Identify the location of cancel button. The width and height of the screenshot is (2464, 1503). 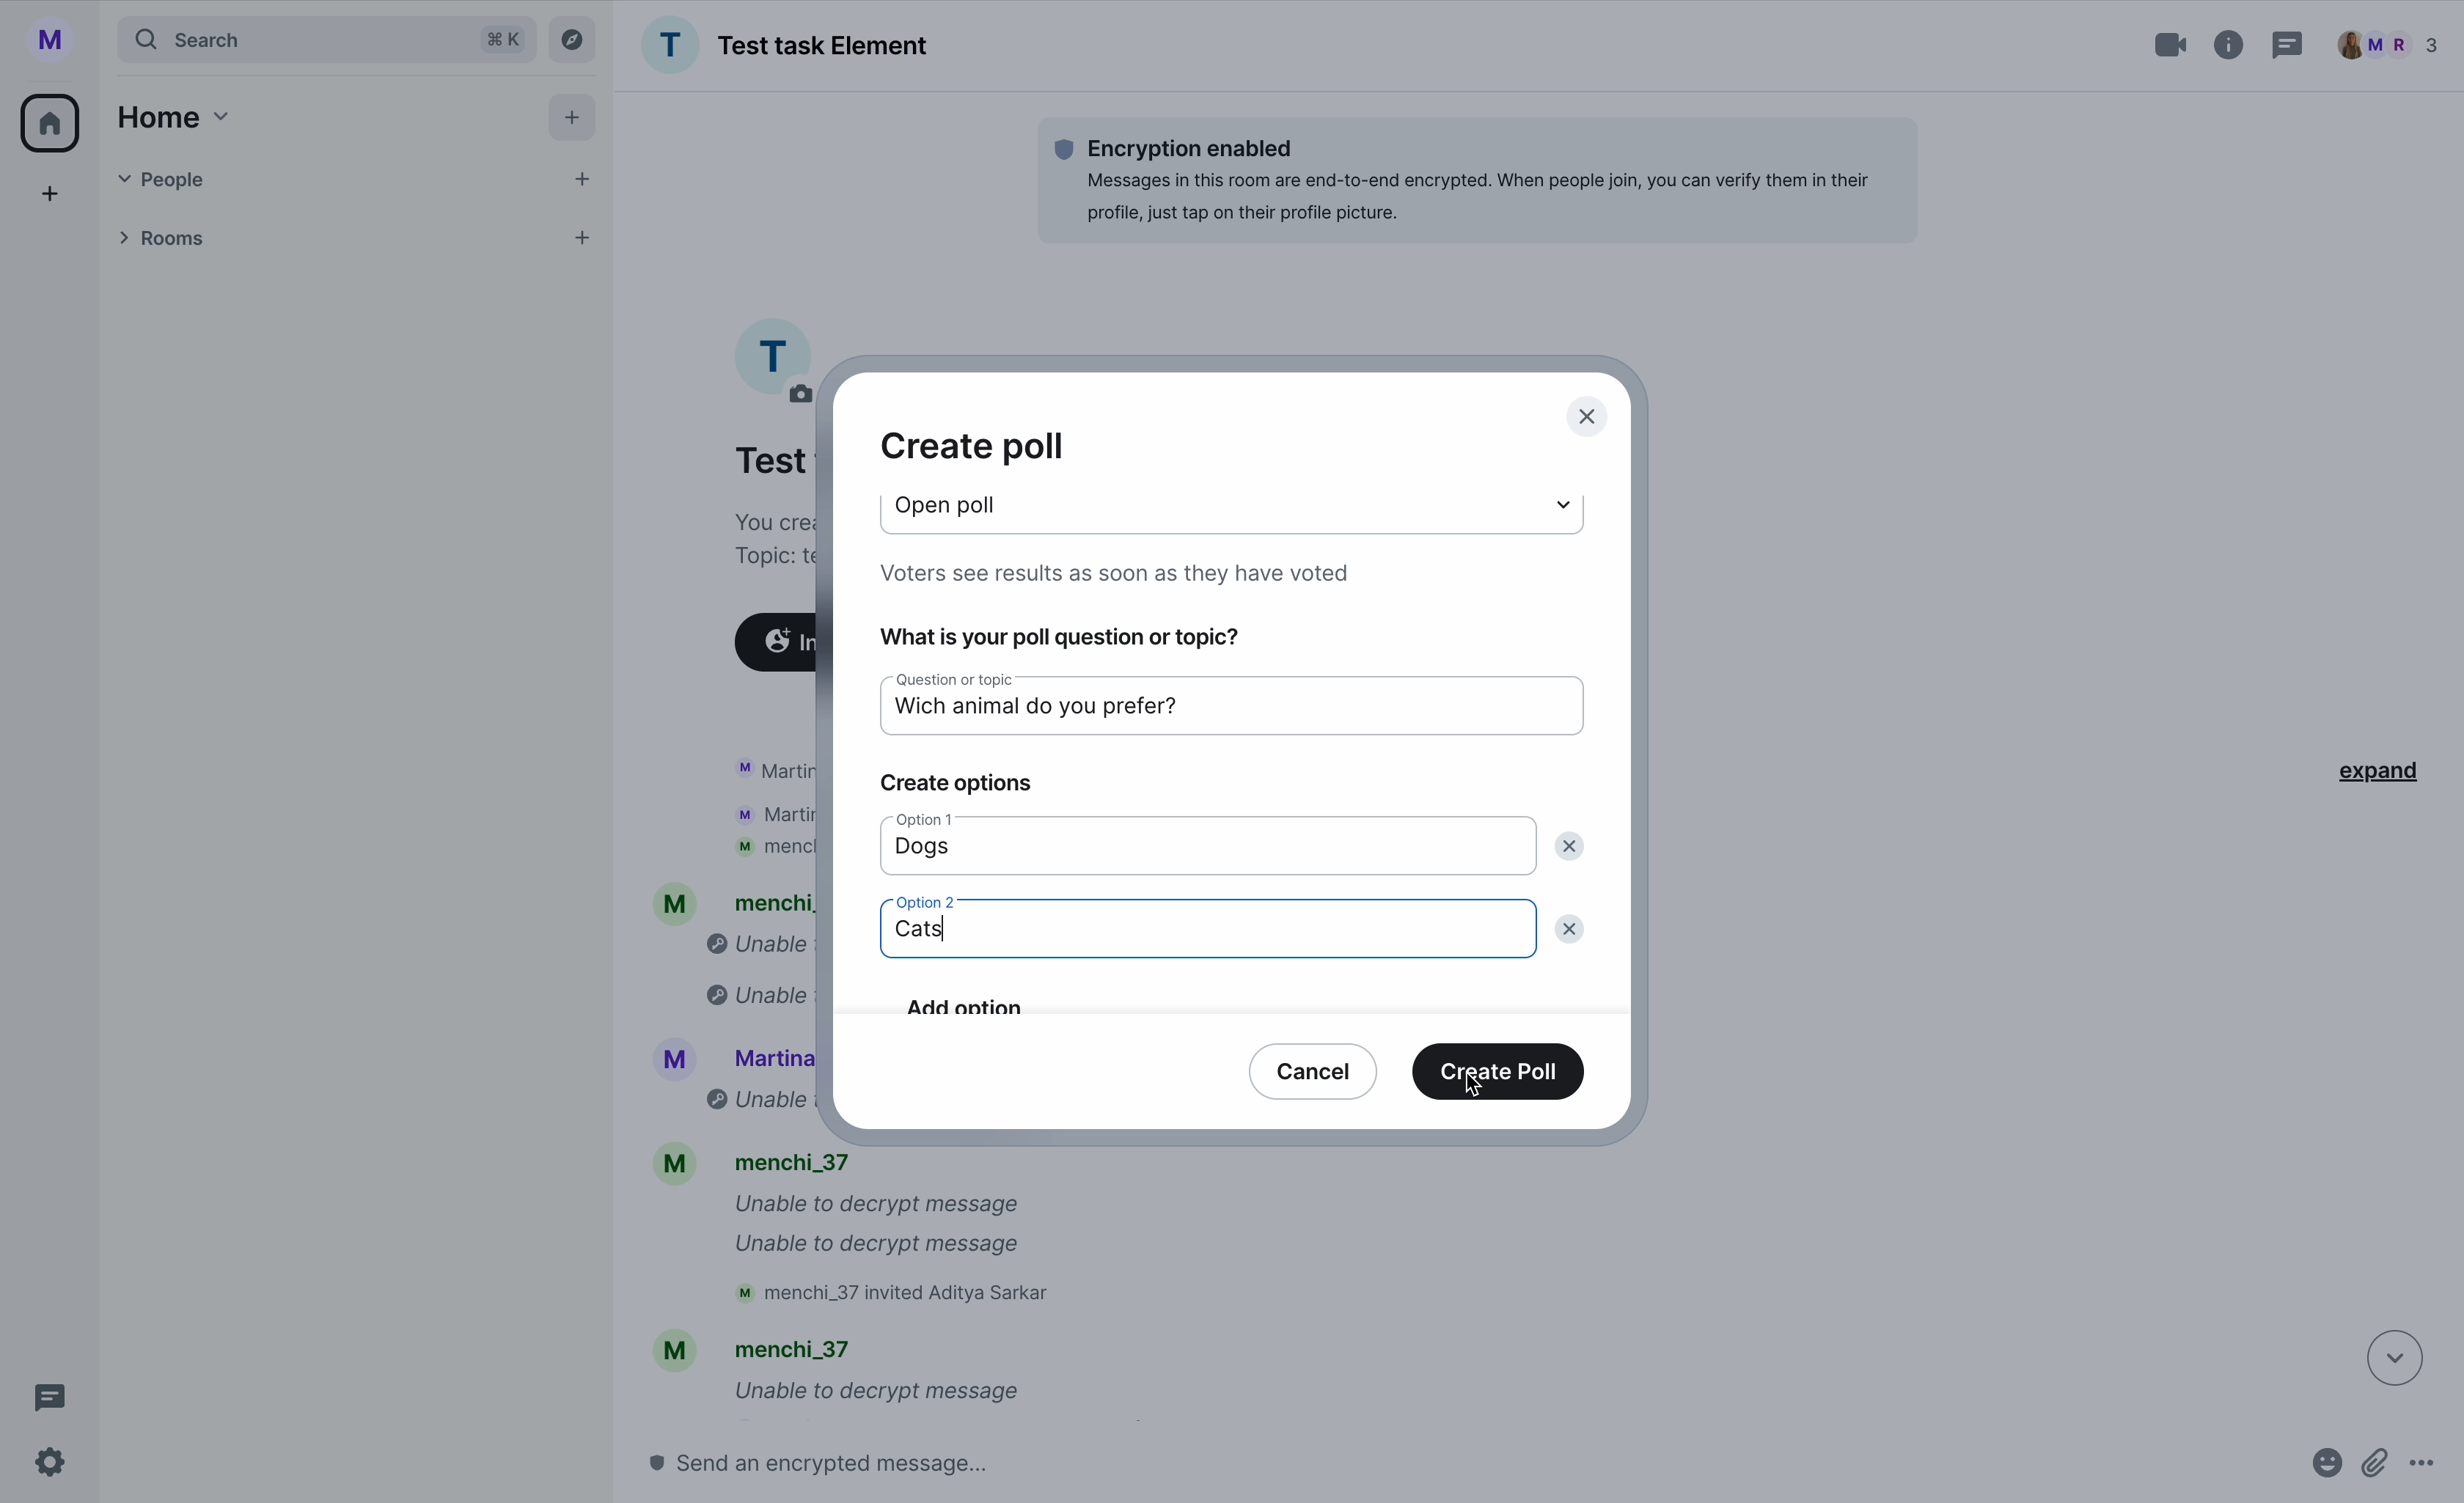
(1315, 1069).